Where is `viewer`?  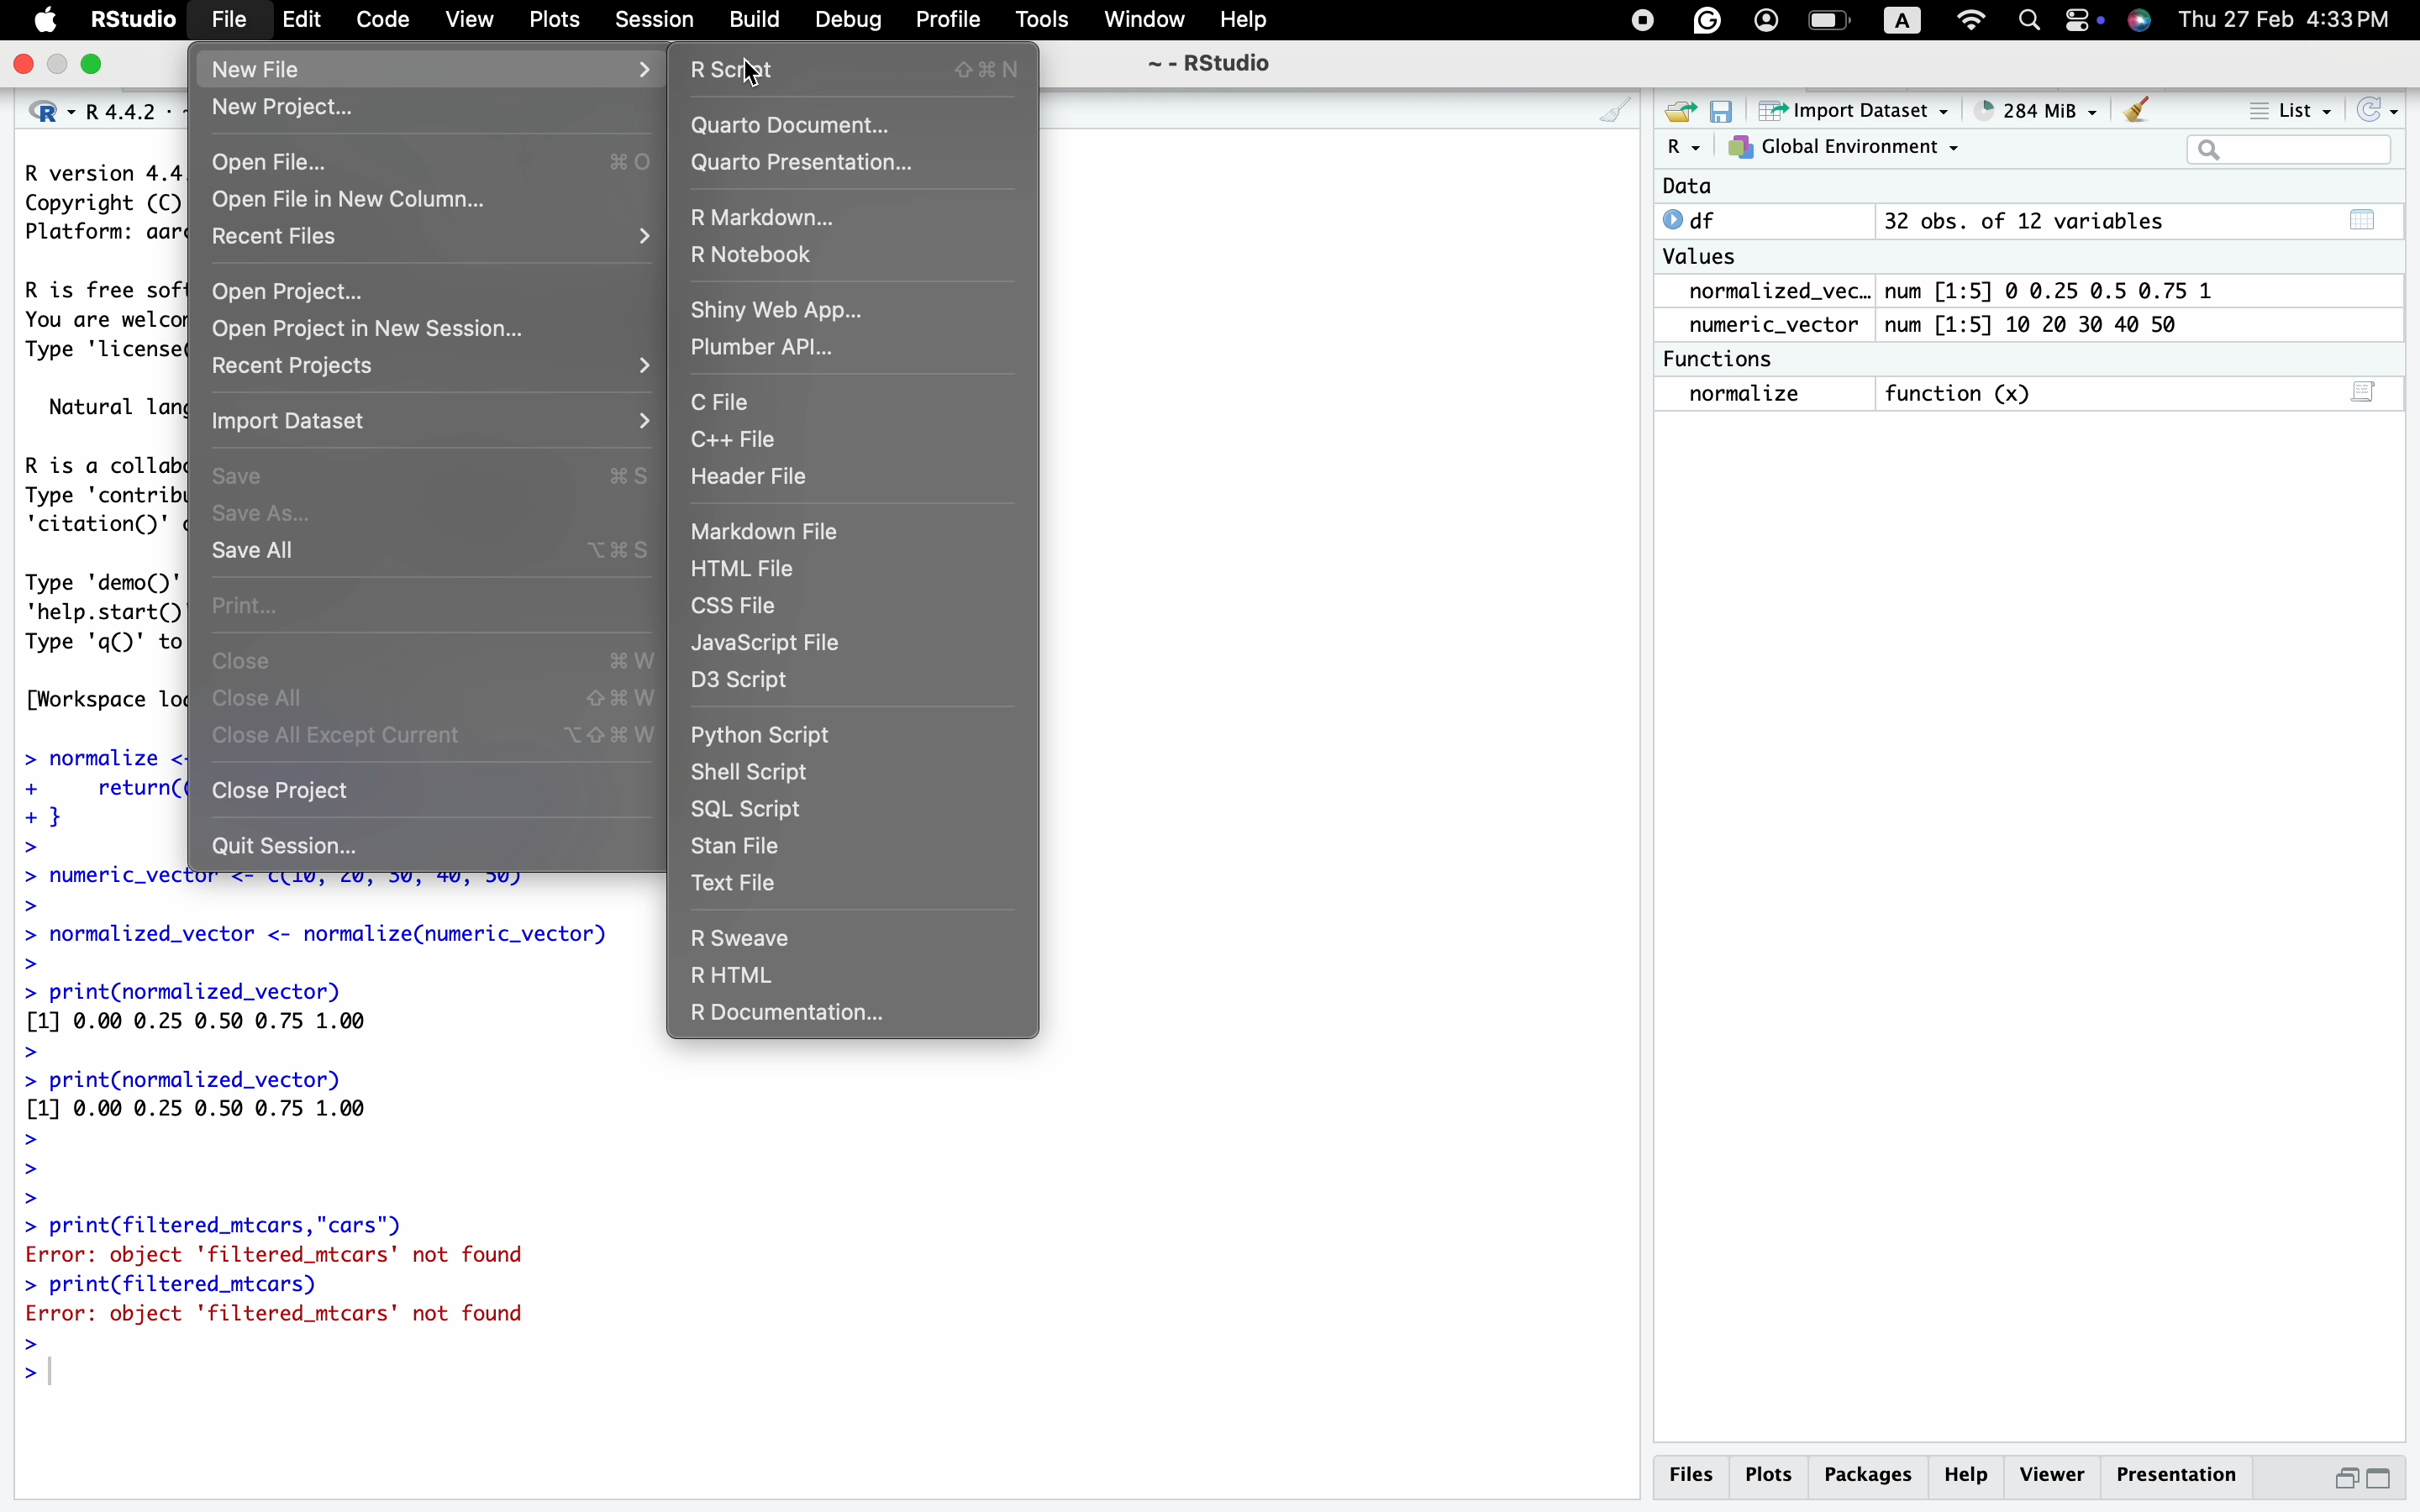
viewer is located at coordinates (2053, 1474).